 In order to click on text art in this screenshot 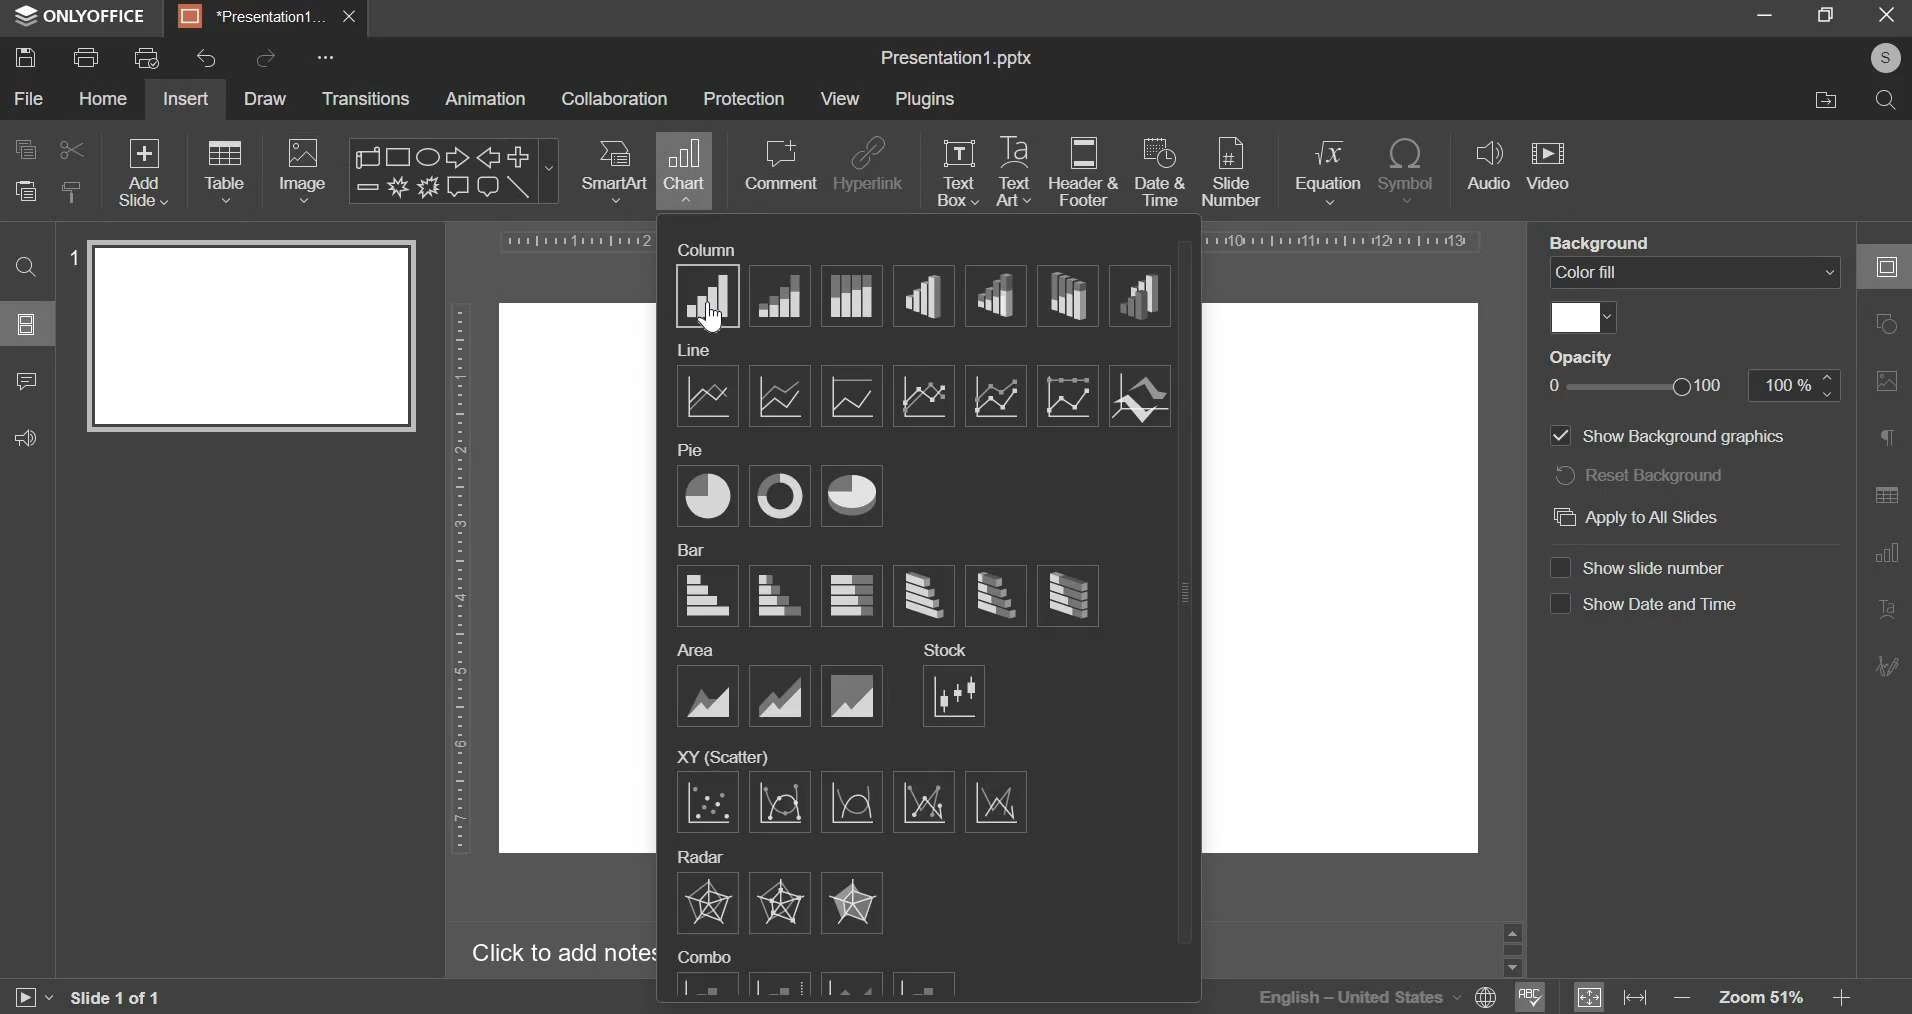, I will do `click(1012, 169)`.